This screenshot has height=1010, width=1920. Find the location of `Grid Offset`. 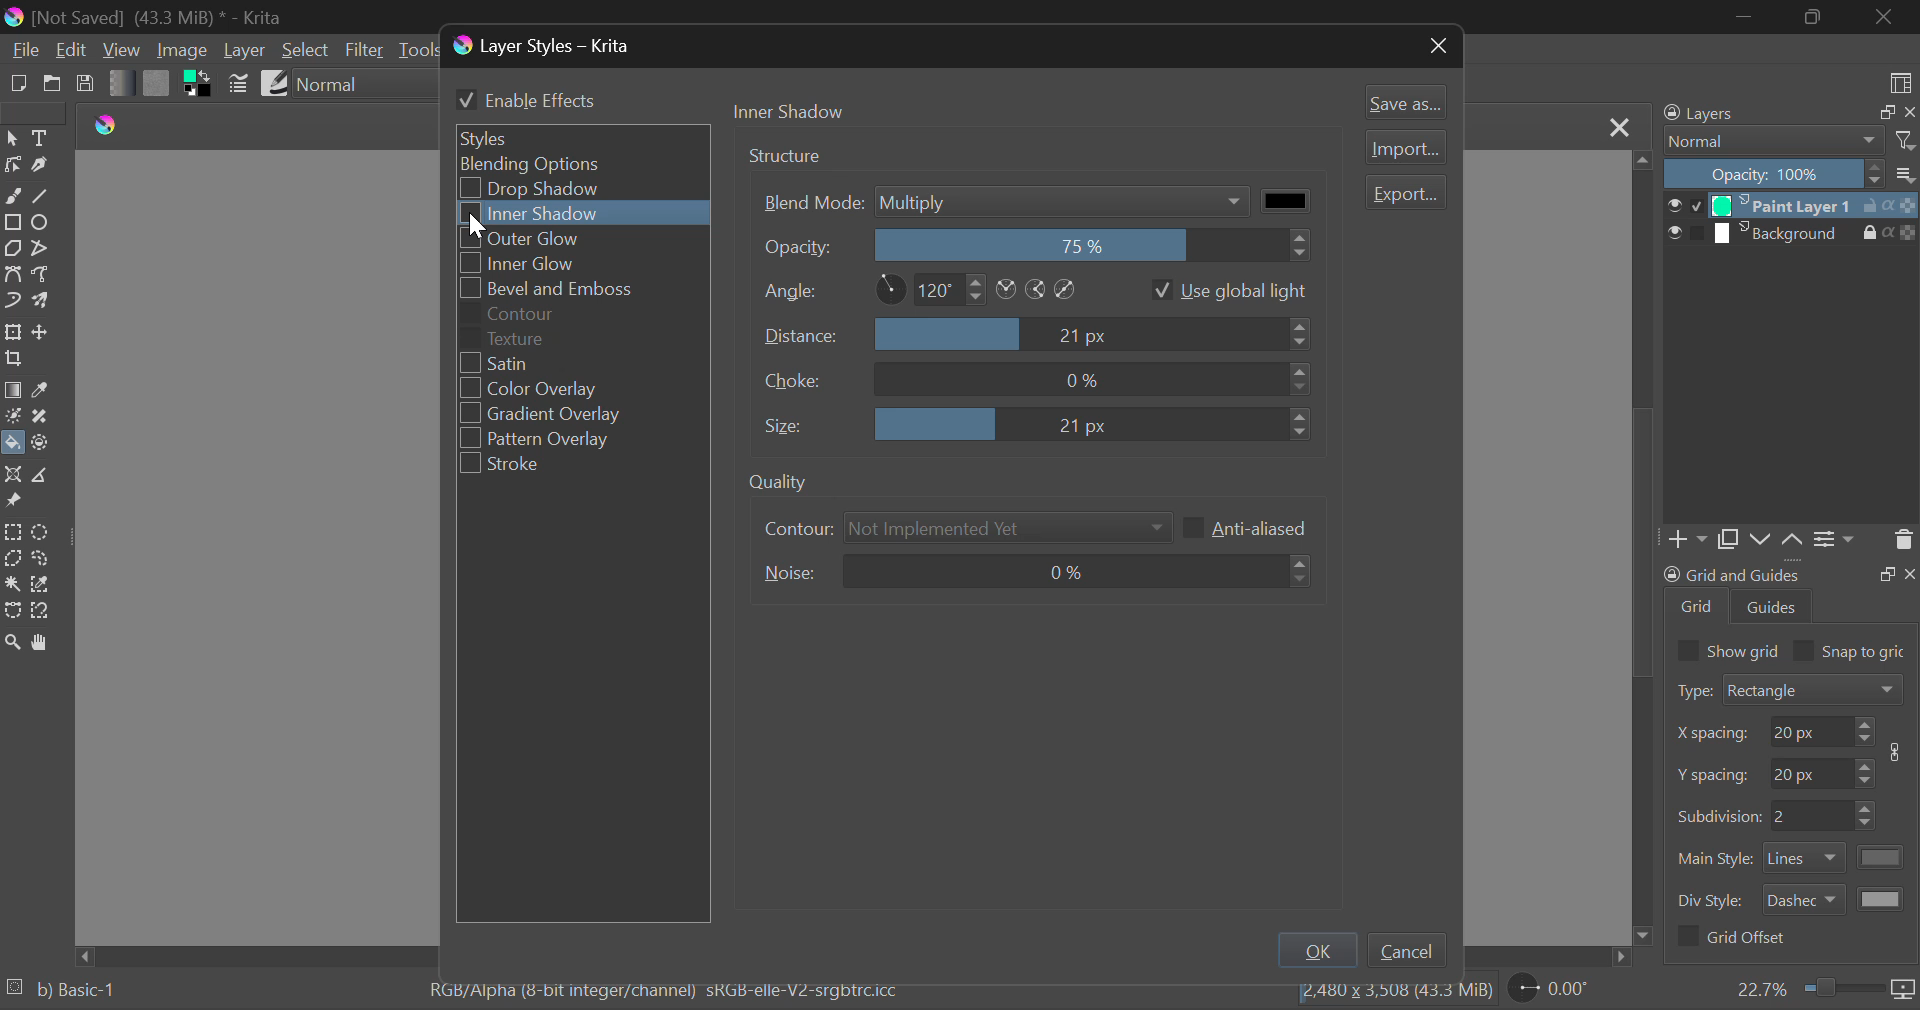

Grid Offset is located at coordinates (1736, 939).